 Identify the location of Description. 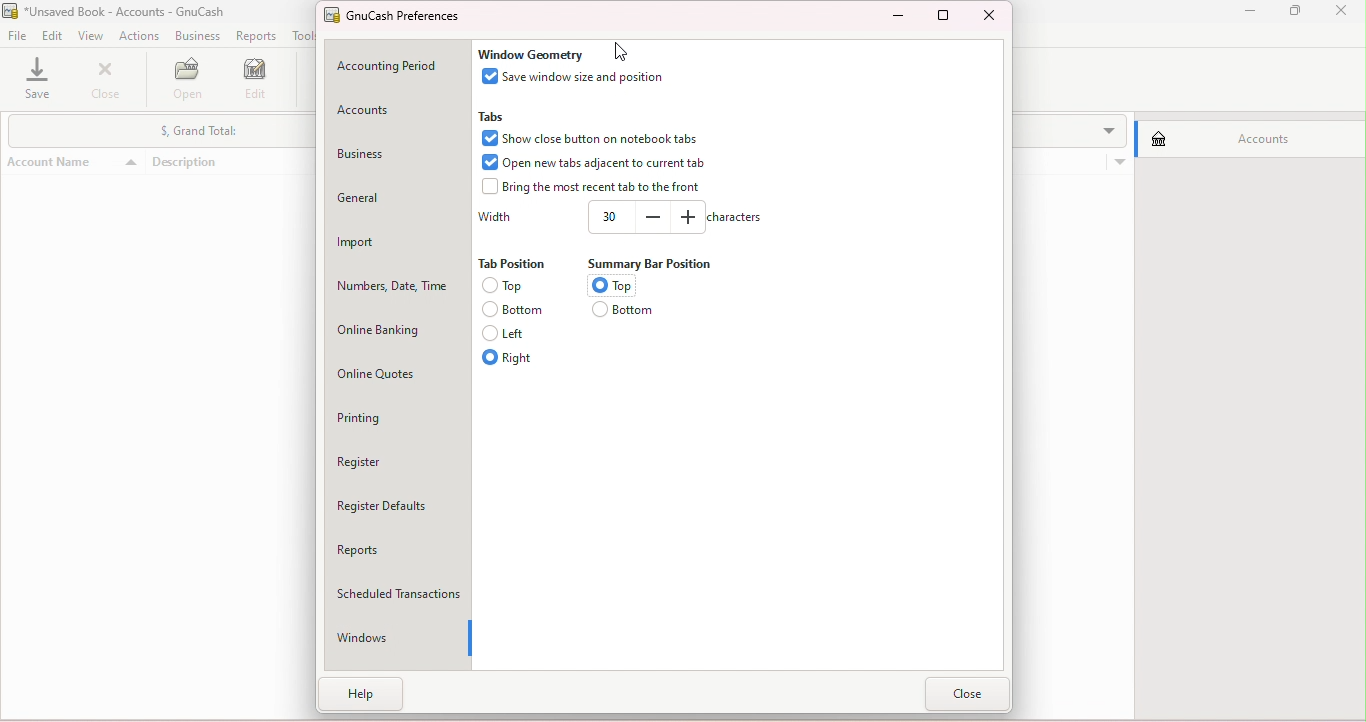
(231, 125).